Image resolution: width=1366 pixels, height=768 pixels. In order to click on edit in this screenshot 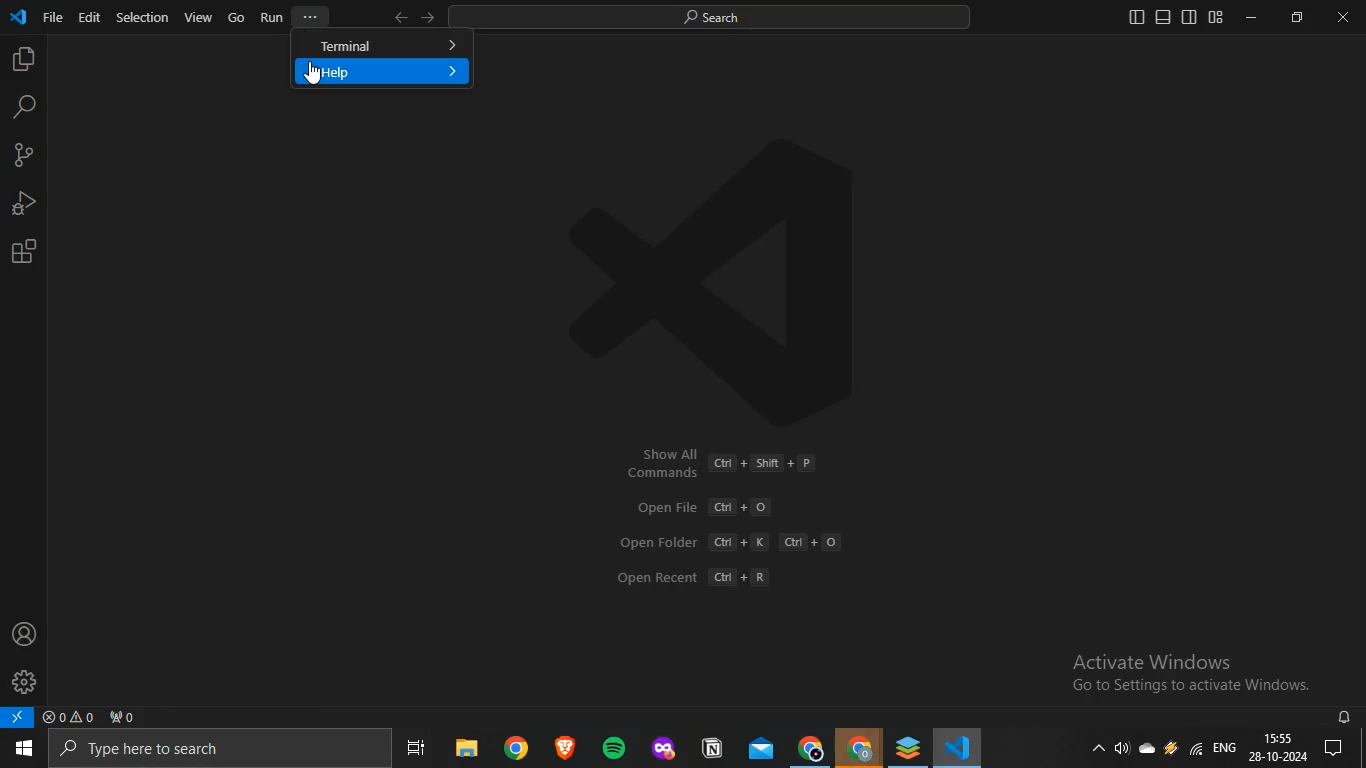, I will do `click(89, 17)`.